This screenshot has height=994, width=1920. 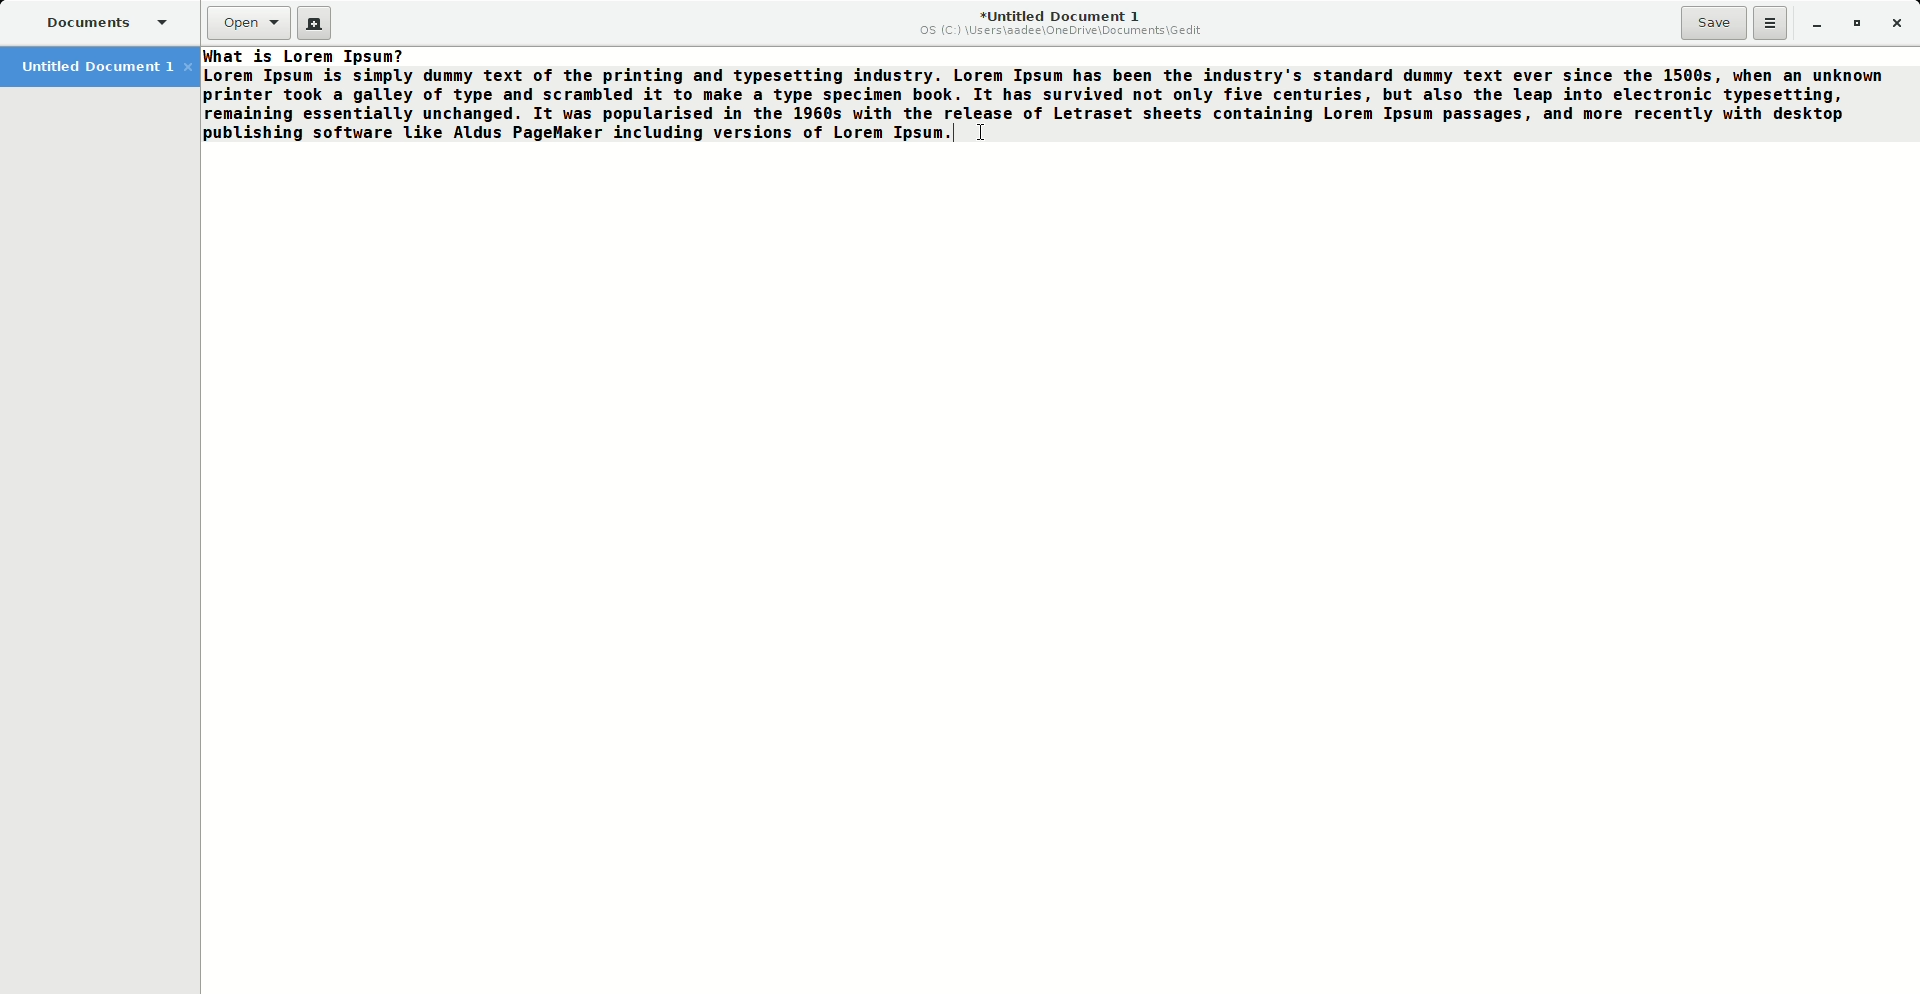 What do you see at coordinates (1810, 23) in the screenshot?
I see `Minimize` at bounding box center [1810, 23].